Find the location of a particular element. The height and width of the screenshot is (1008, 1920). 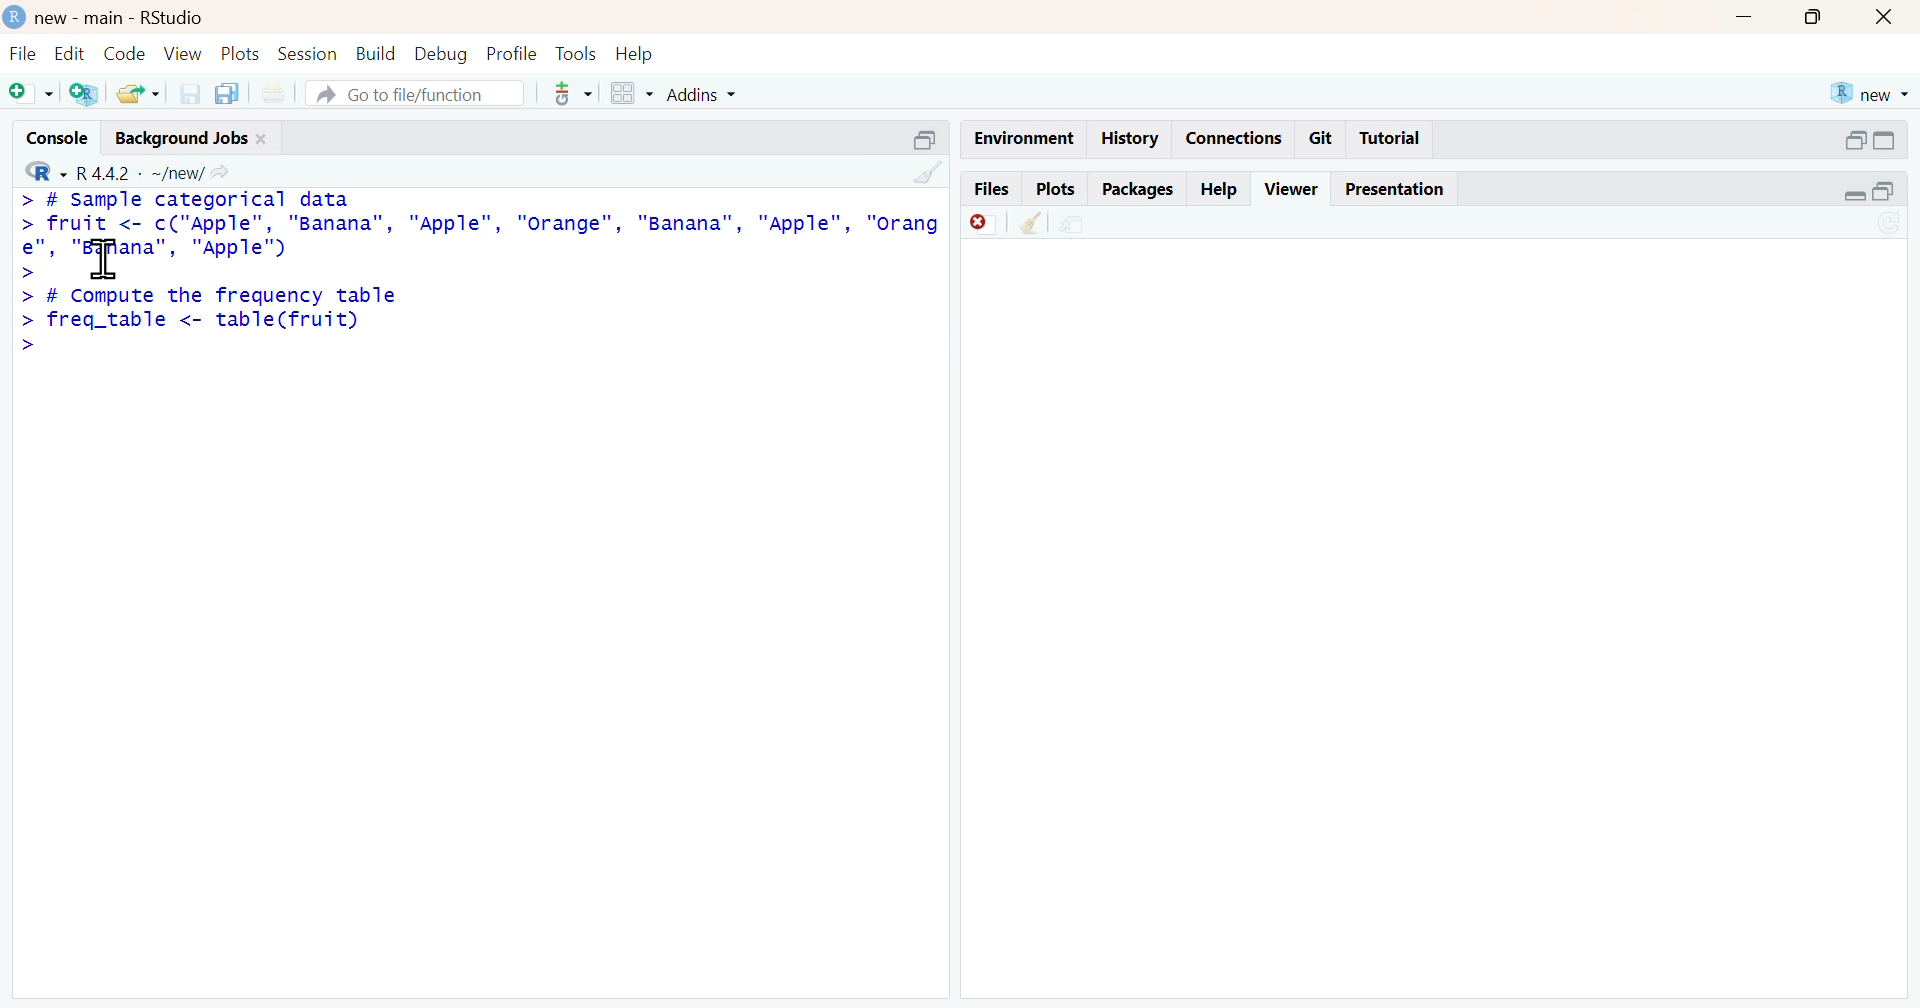

Addins is located at coordinates (701, 94).